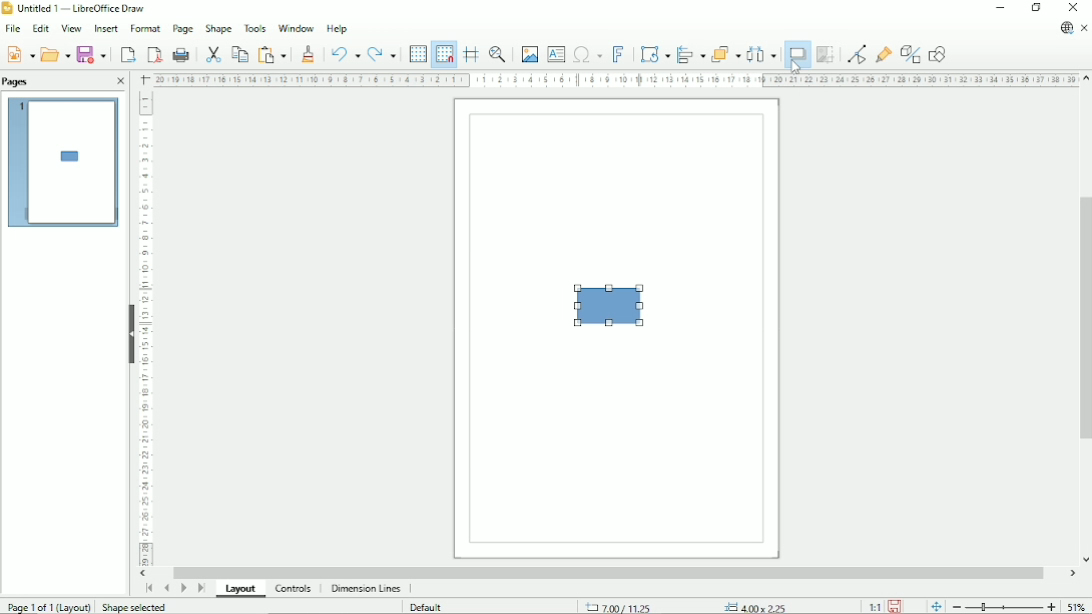 The image size is (1092, 614). I want to click on Window, so click(297, 28).